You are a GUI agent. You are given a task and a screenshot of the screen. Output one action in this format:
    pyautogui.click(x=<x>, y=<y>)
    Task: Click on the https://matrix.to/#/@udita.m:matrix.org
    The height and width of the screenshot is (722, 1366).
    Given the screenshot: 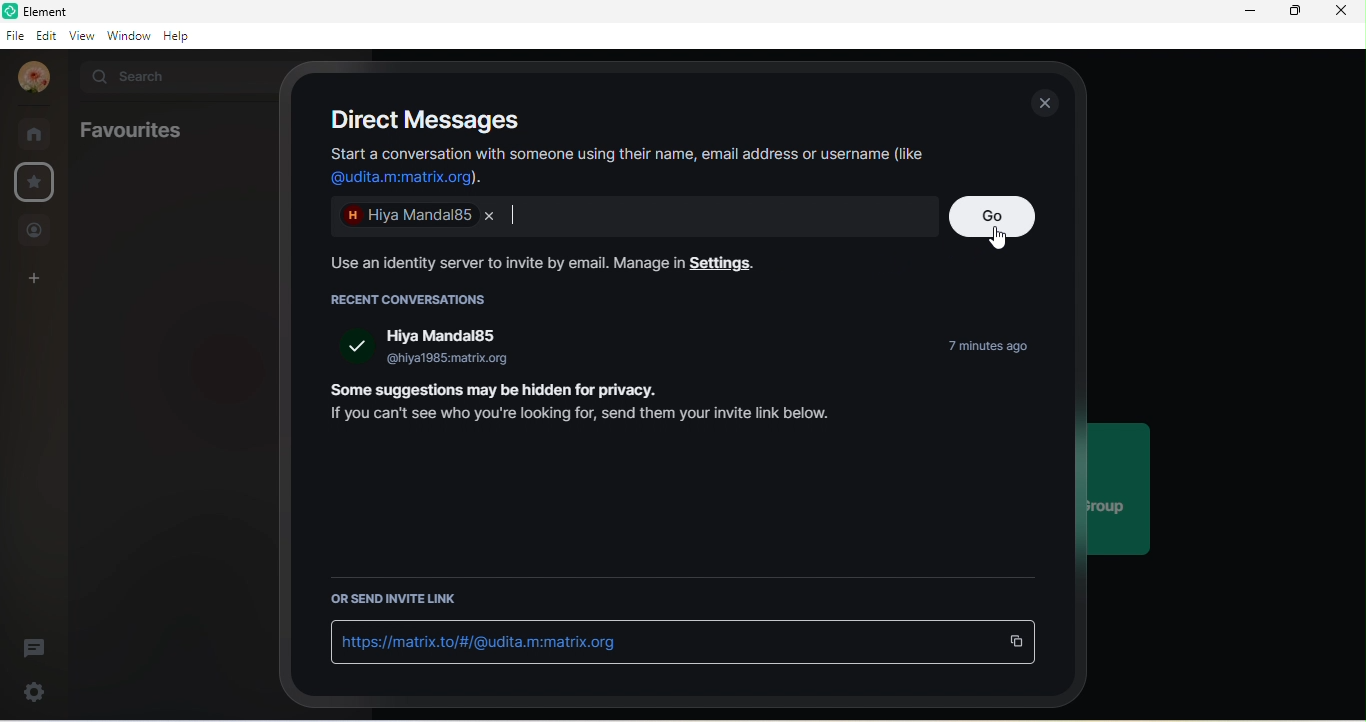 What is the action you would take?
    pyautogui.click(x=484, y=641)
    